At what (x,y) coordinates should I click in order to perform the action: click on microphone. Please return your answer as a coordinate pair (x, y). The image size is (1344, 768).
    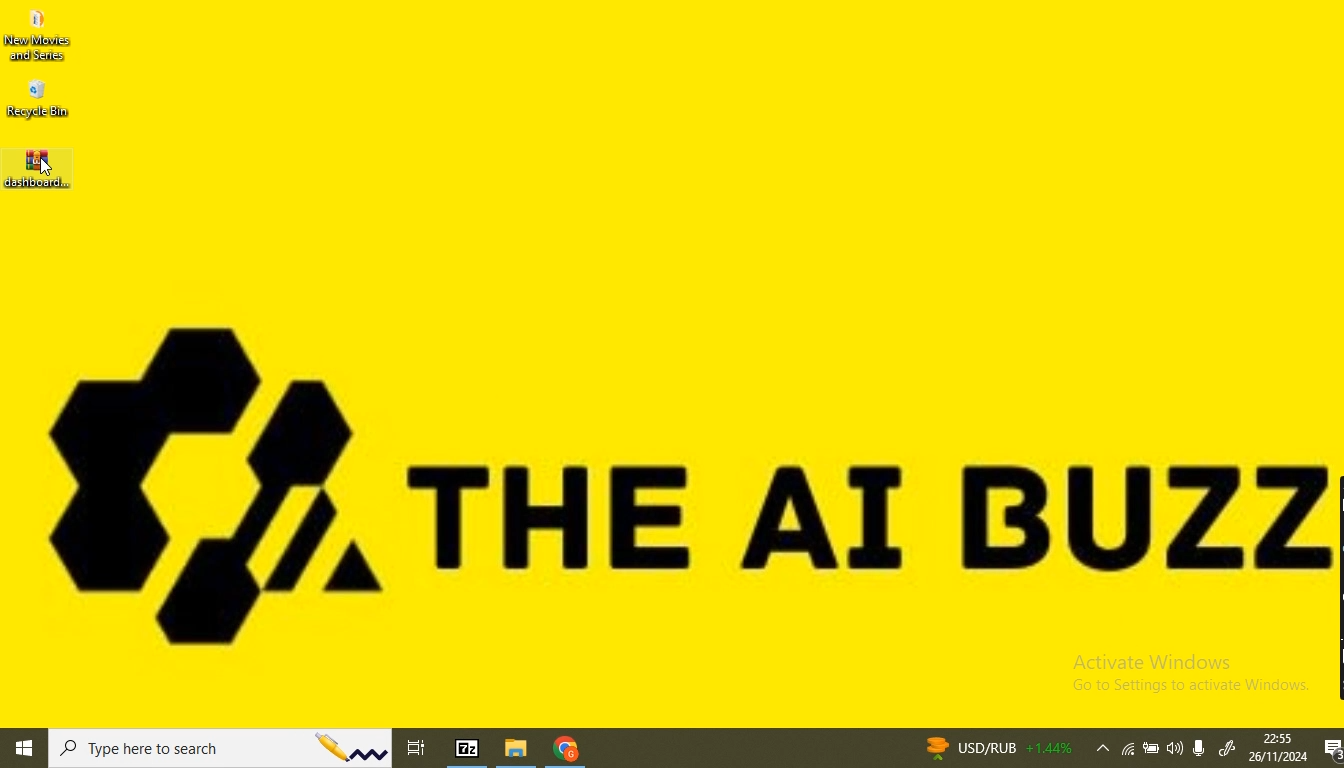
    Looking at the image, I should click on (1204, 746).